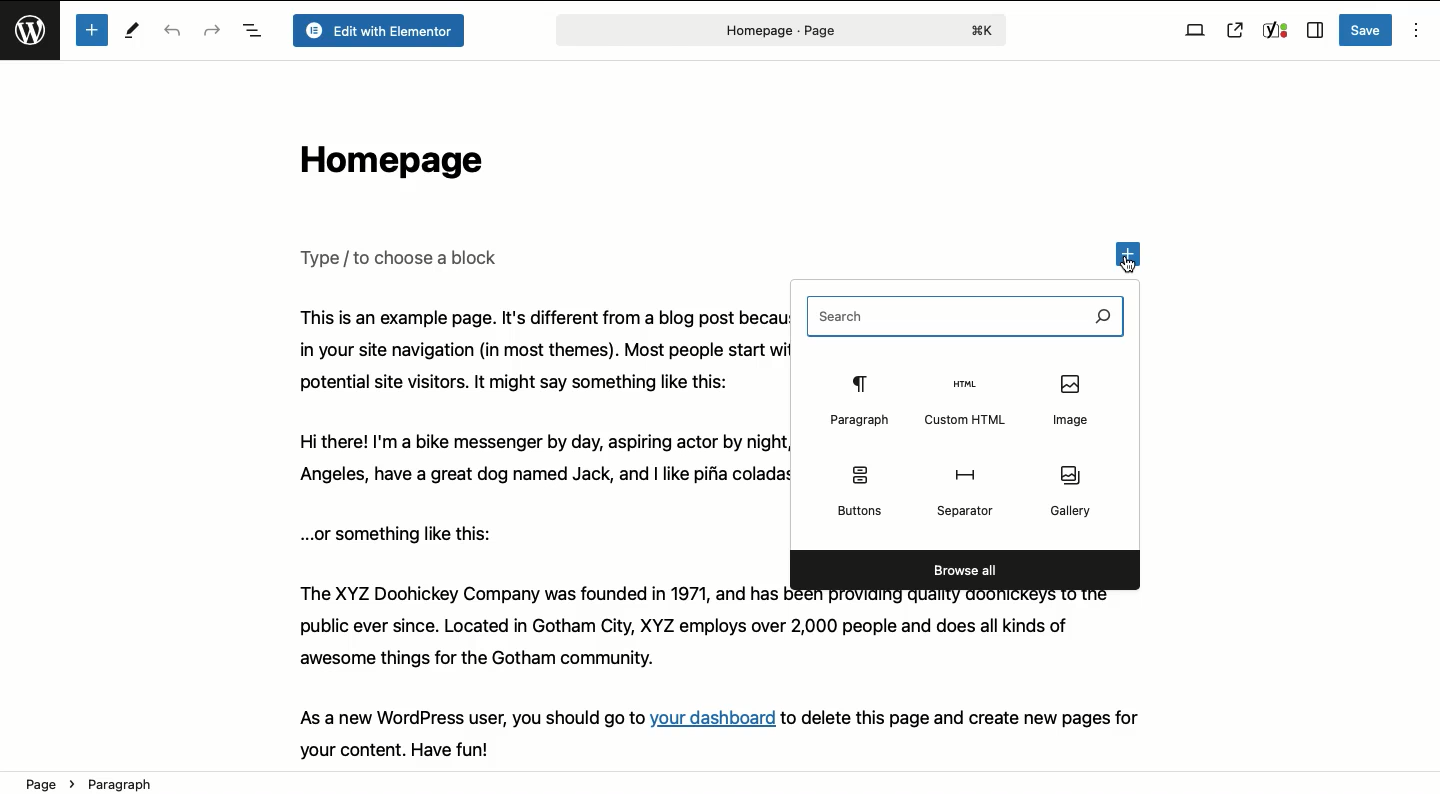  Describe the element at coordinates (721, 633) in the screenshot. I see `The XYZ Doohickey Company was founded in 1971, and has been providing quality doohickeys to the
public ever since. Located in Gotham City, XYZ employs over 2,000 people and does all kinds of
awesome things for the Gotham community.` at that location.